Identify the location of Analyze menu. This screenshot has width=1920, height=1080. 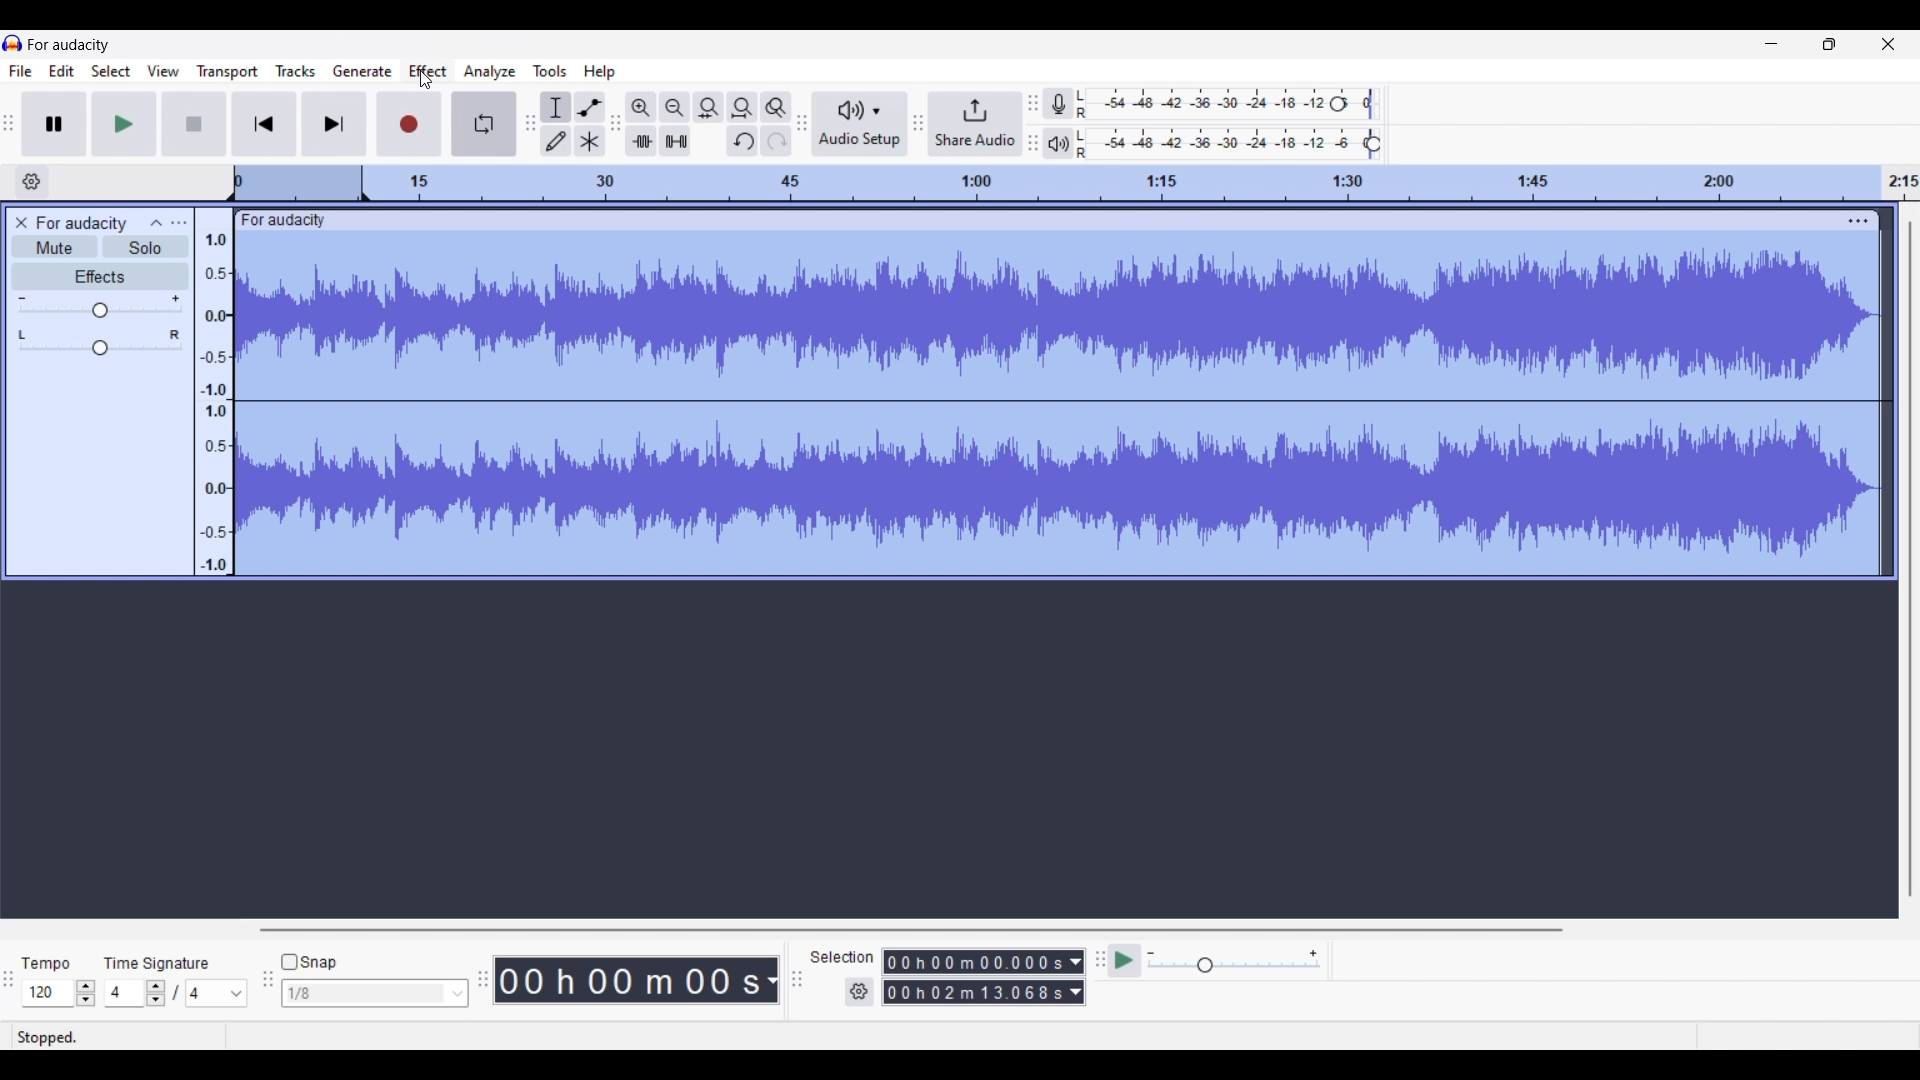
(489, 72).